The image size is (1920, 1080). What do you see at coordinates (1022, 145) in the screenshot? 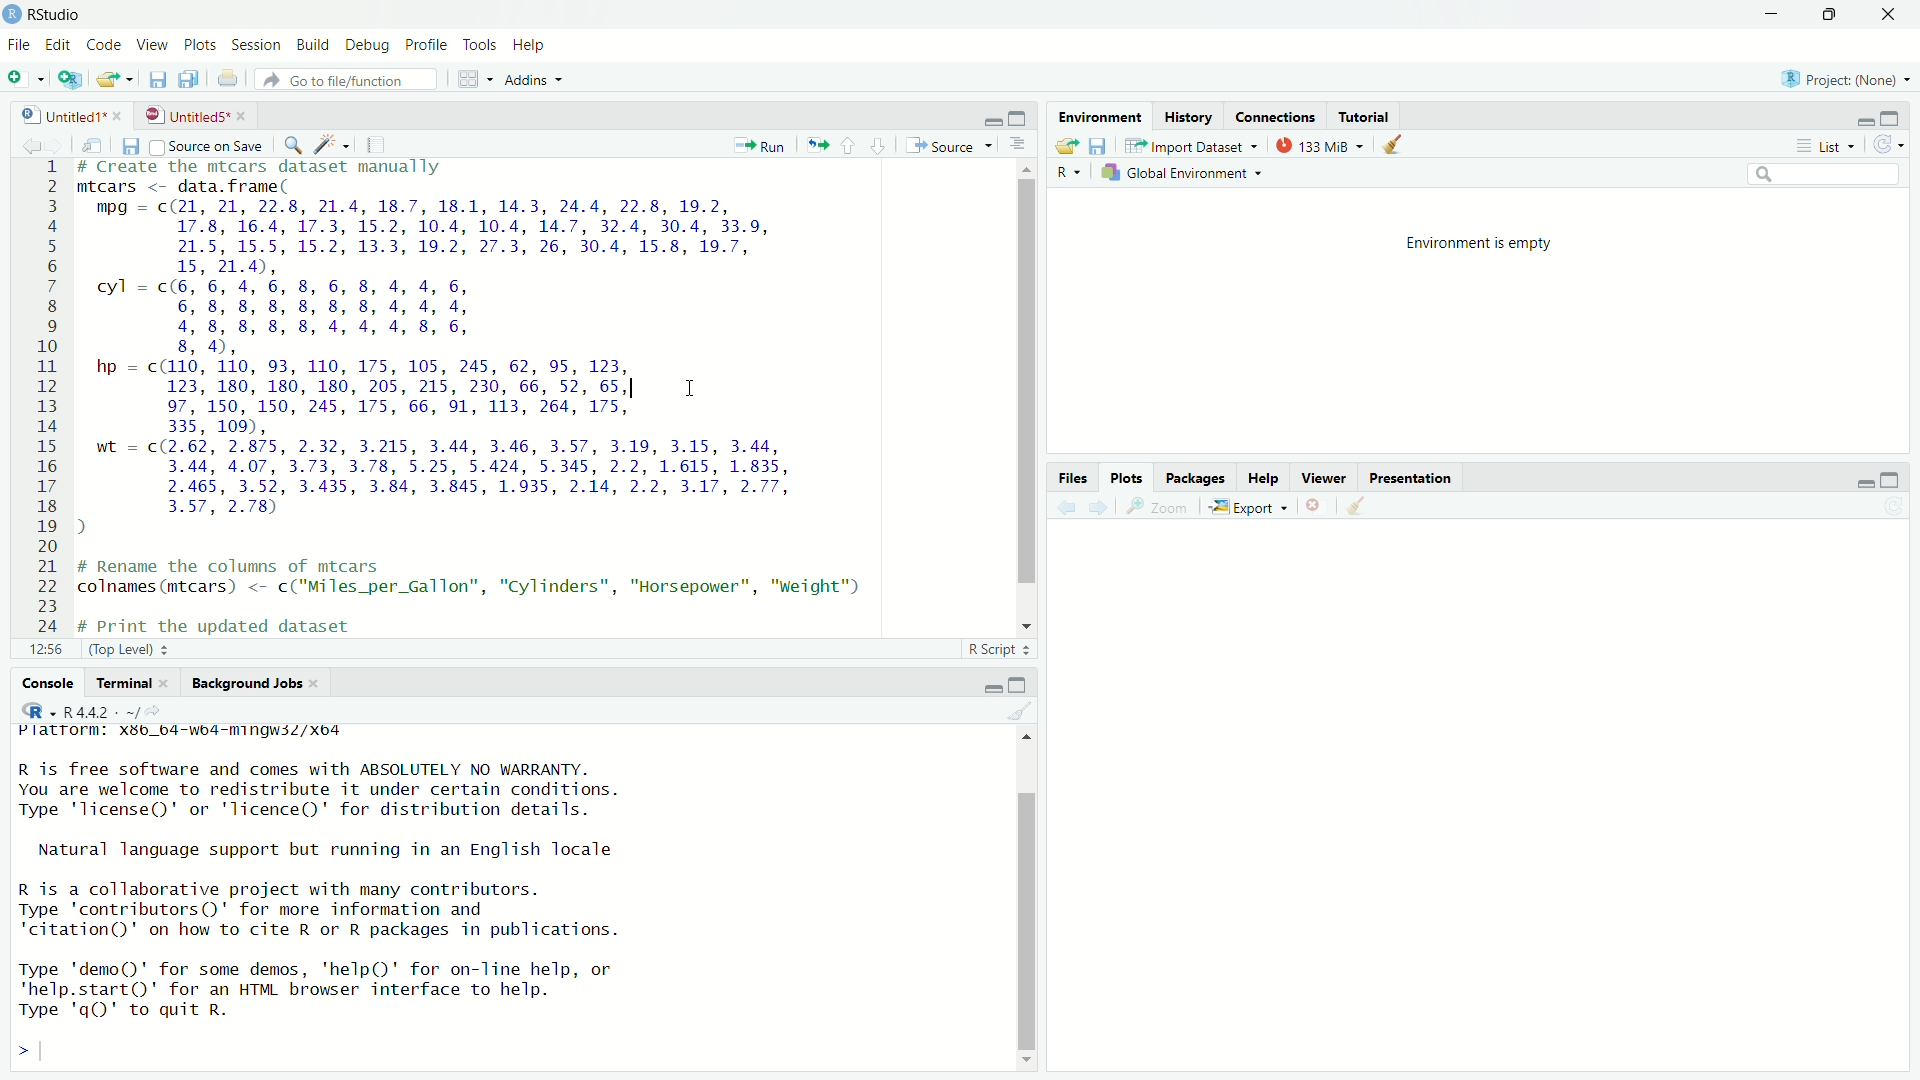
I see `options` at bounding box center [1022, 145].